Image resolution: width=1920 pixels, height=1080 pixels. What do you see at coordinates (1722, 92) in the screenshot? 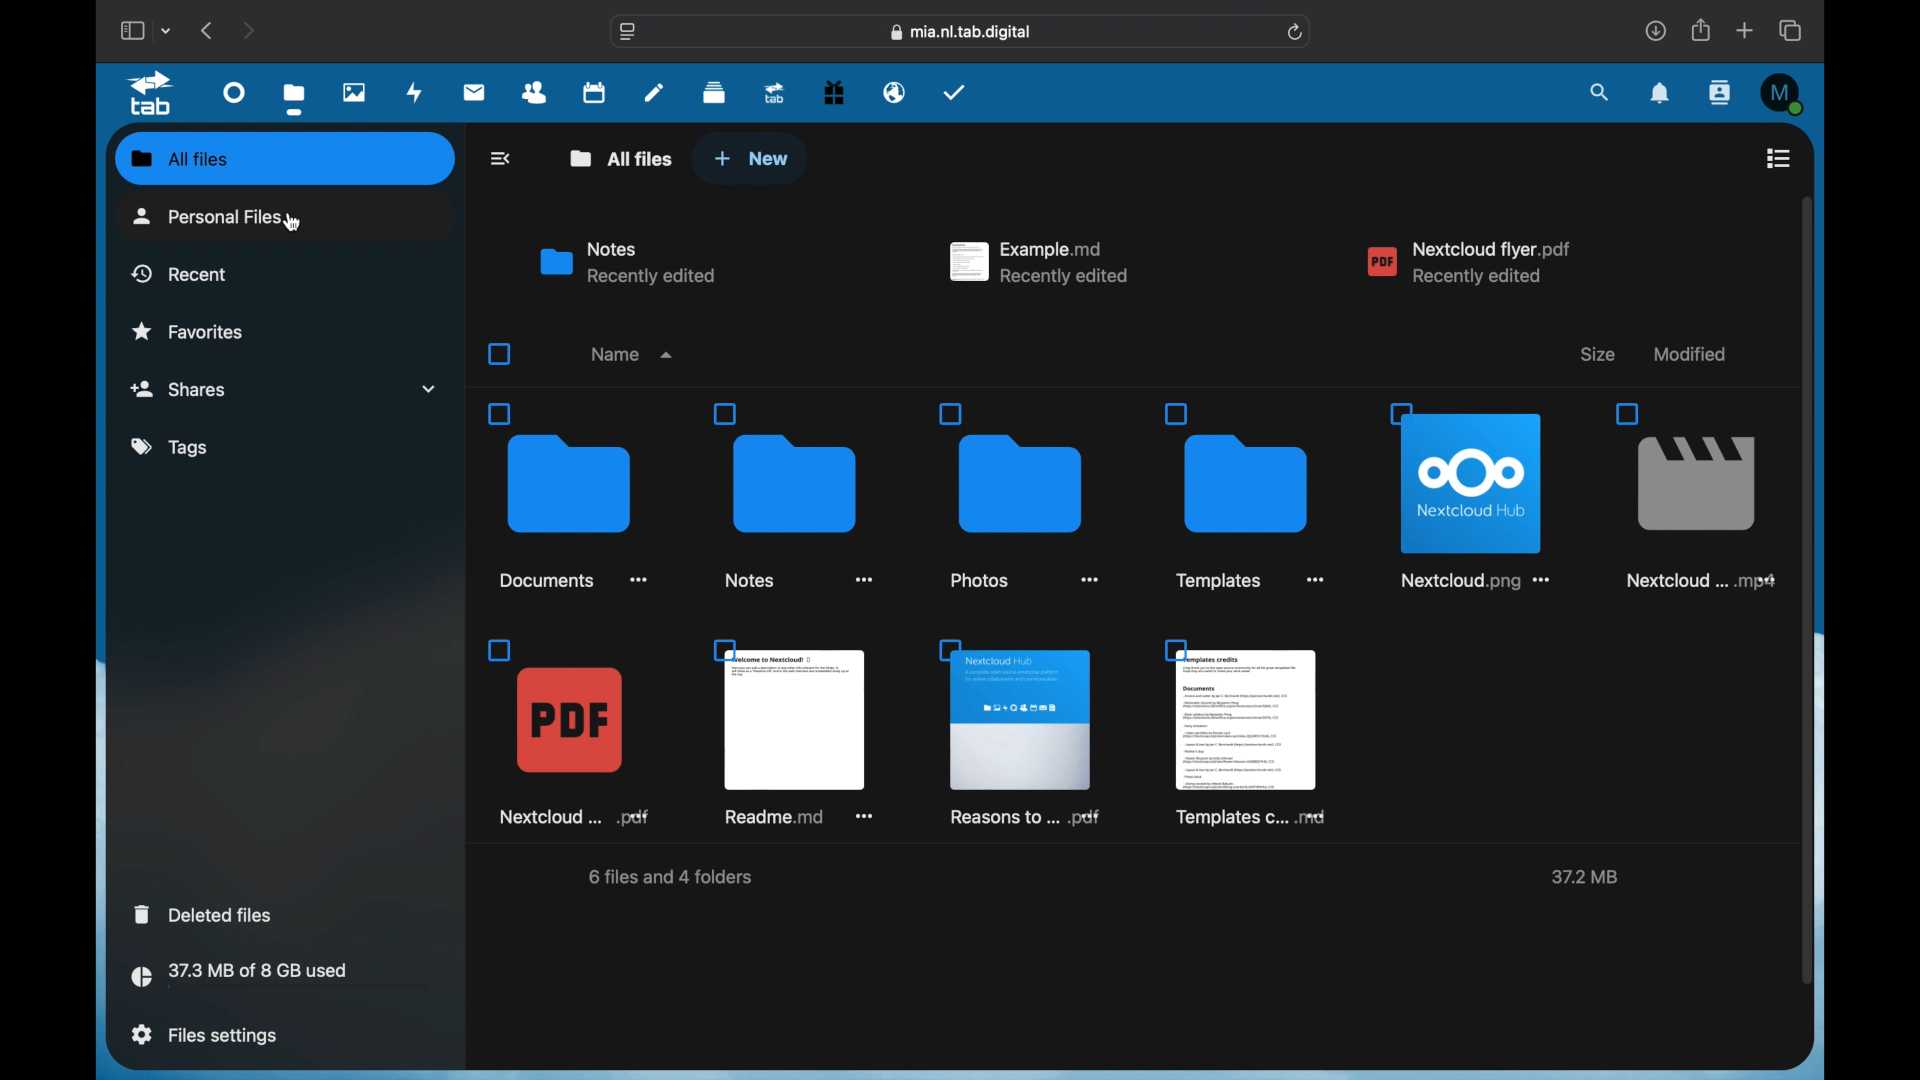
I see `contacts` at bounding box center [1722, 92].